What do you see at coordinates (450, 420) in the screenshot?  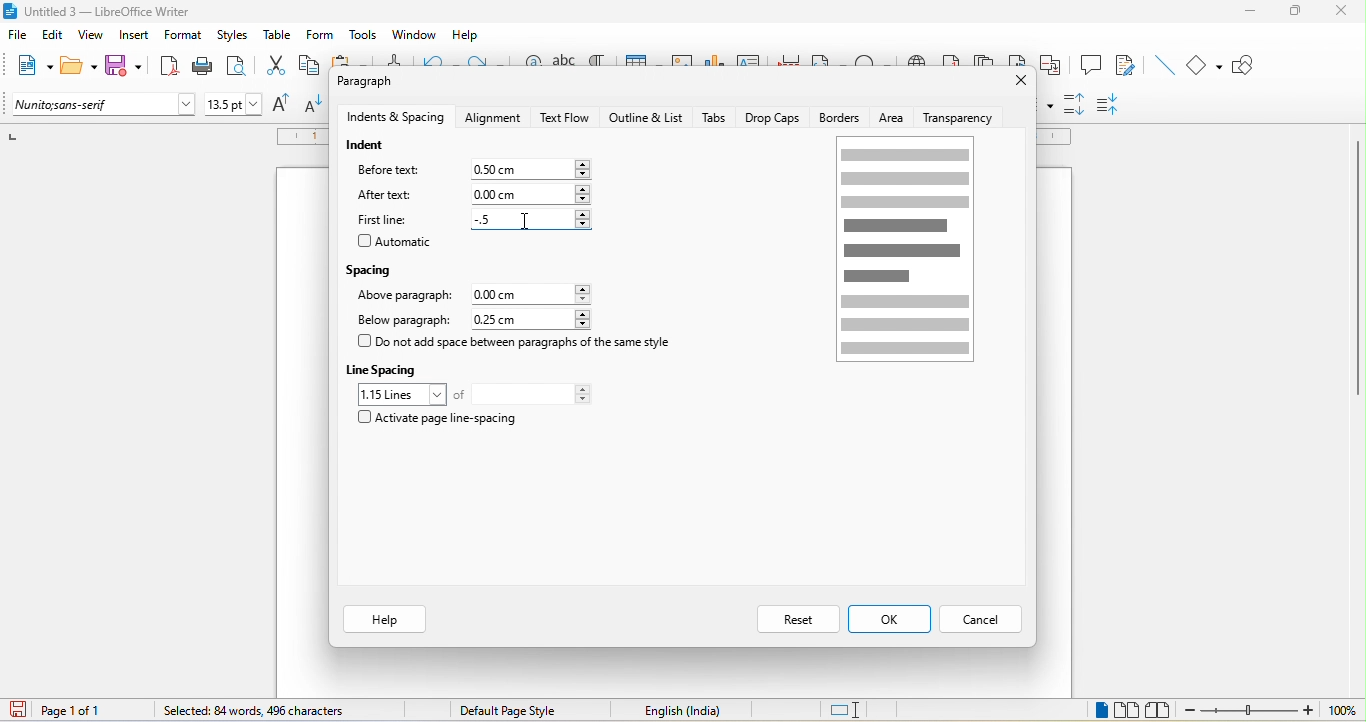 I see `activate page line spacing` at bounding box center [450, 420].